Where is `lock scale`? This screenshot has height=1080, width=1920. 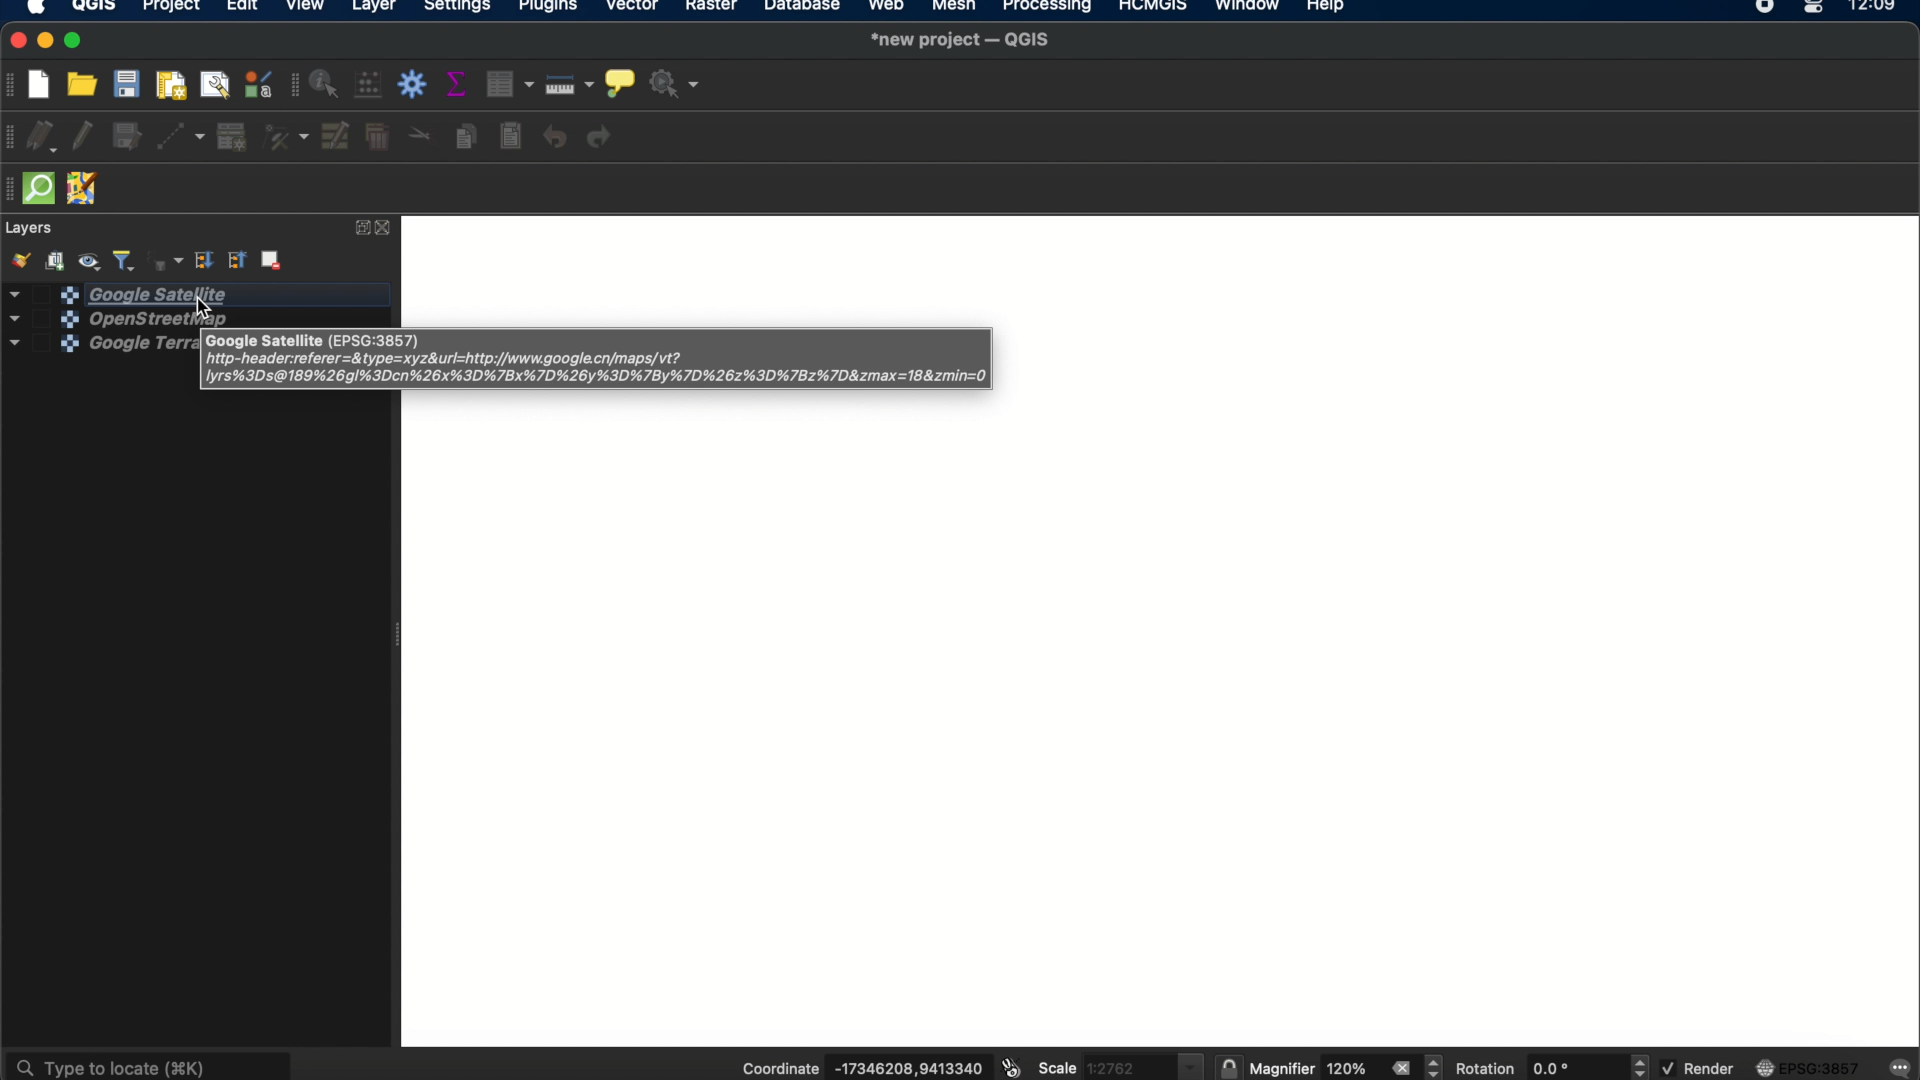
lock scale is located at coordinates (1228, 1068).